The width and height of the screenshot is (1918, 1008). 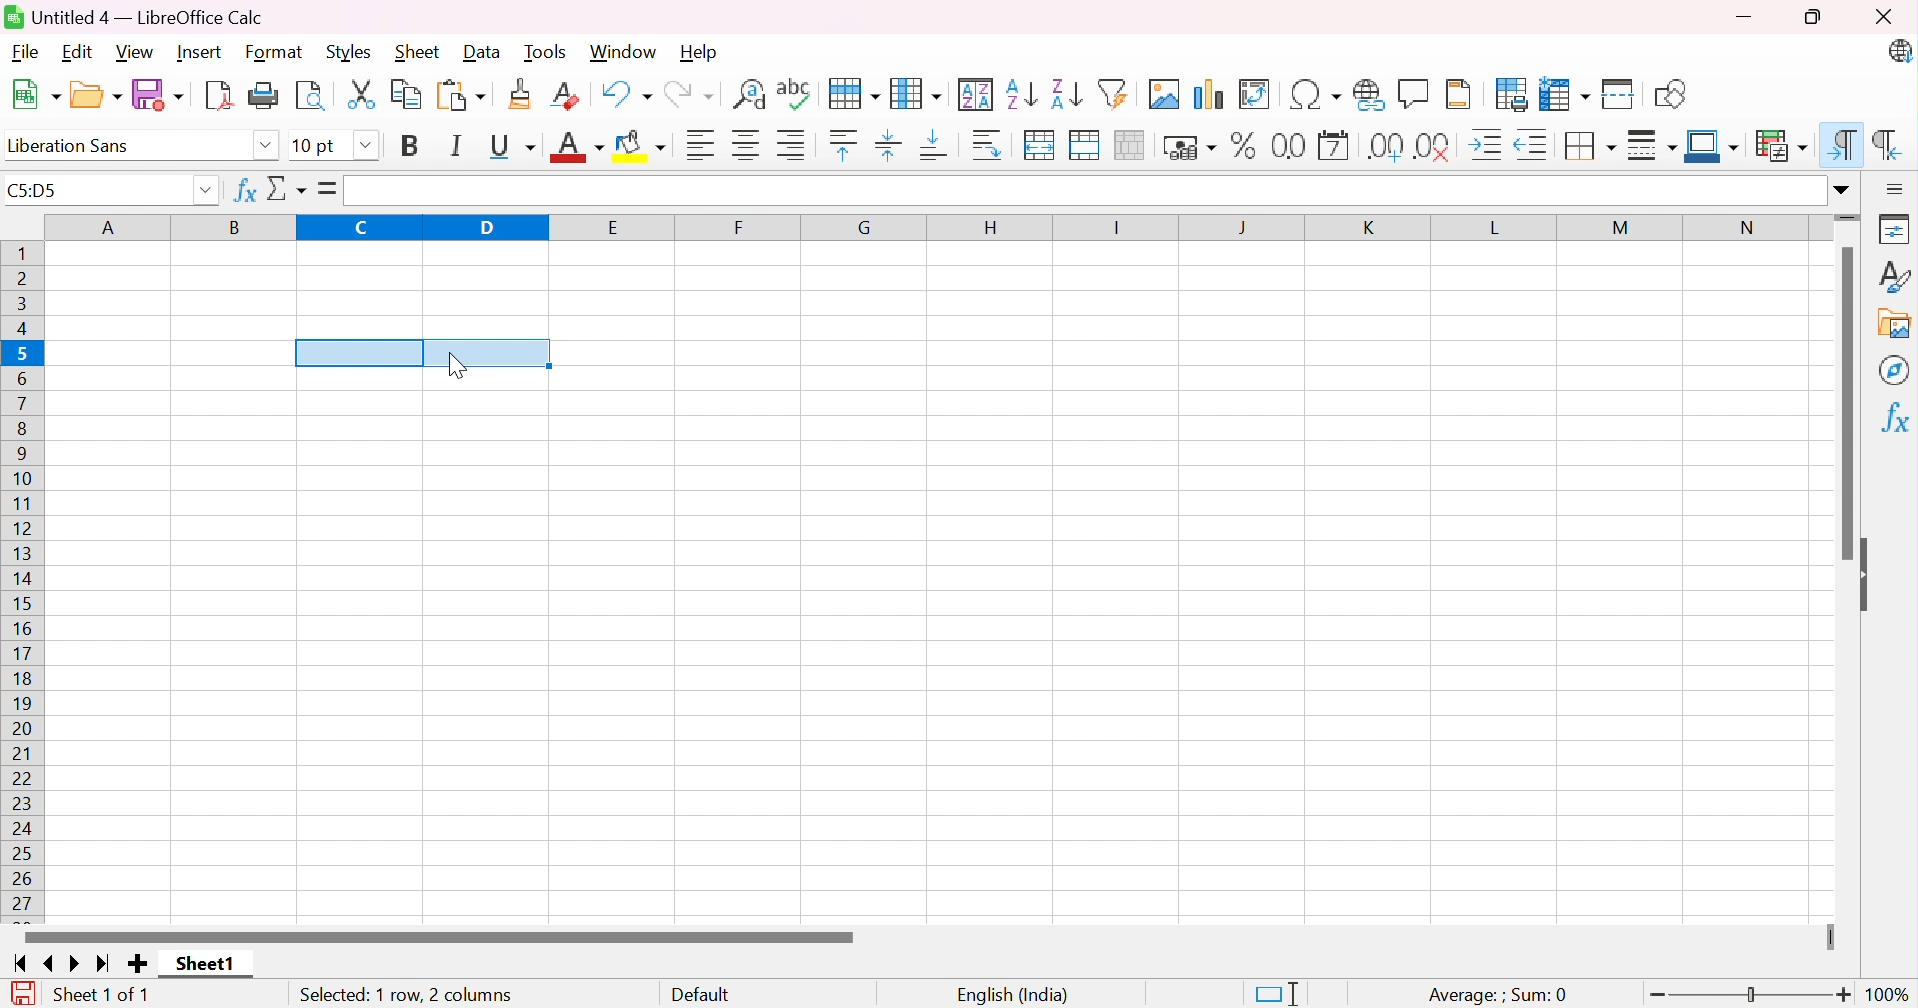 I want to click on Restore Down, so click(x=1814, y=16).